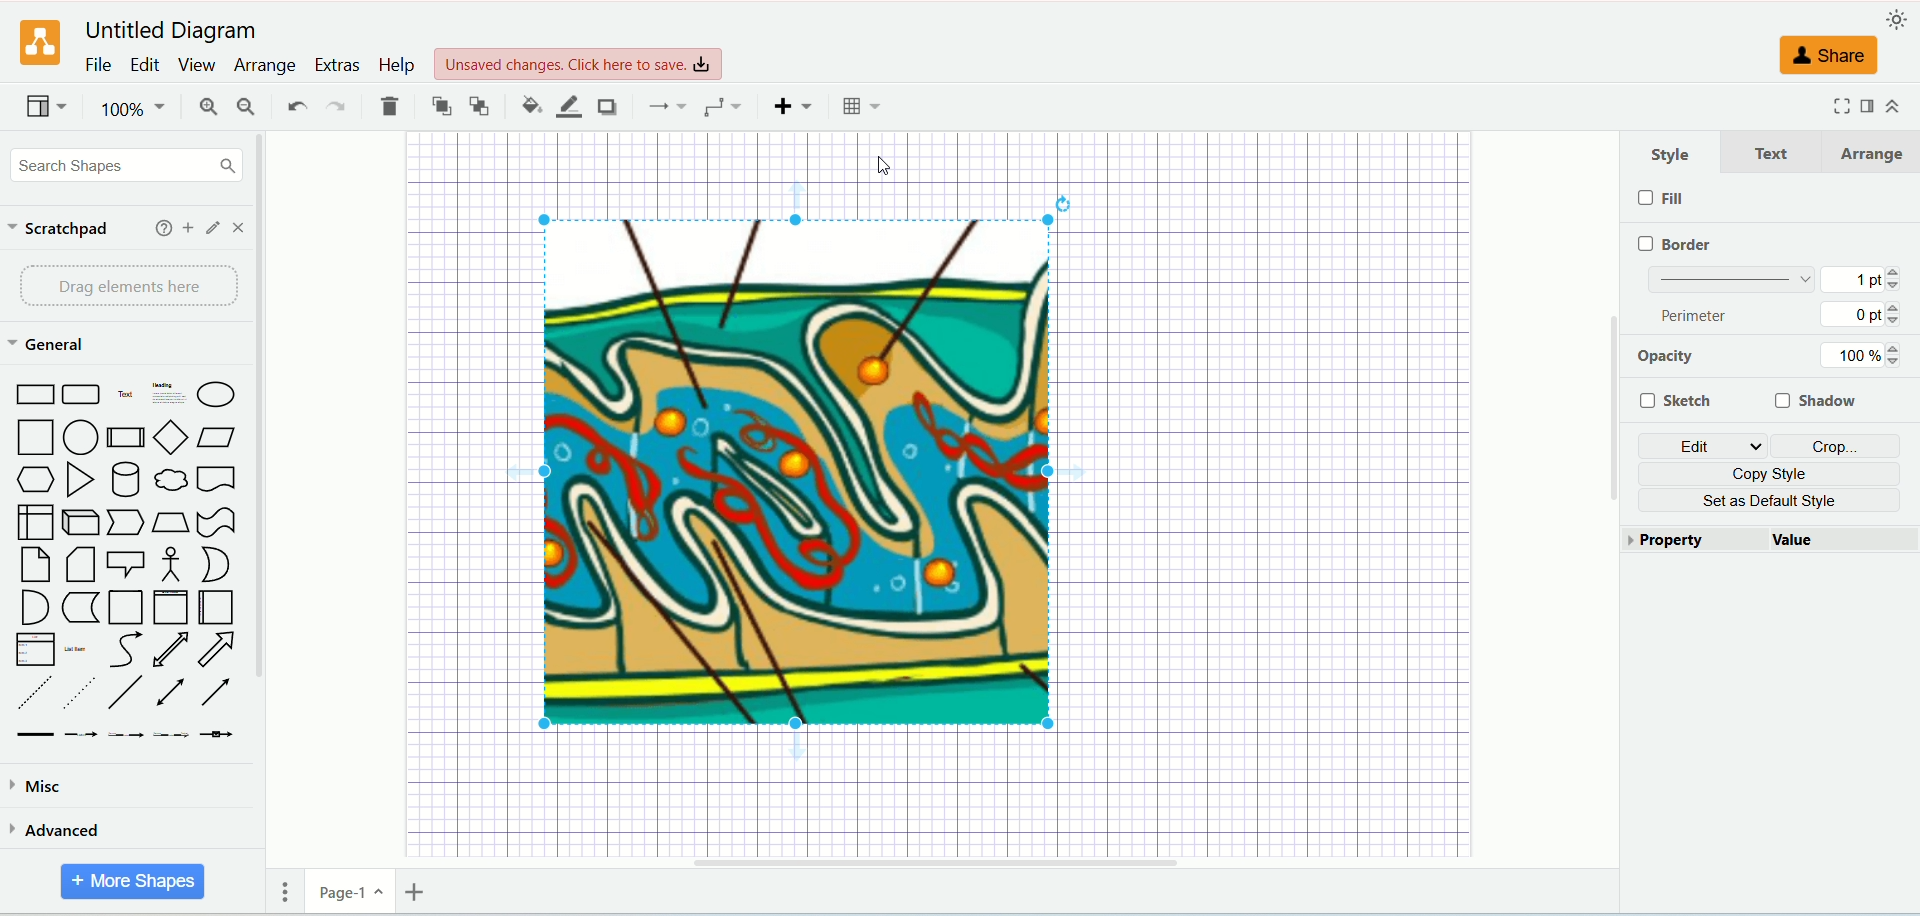  Describe the element at coordinates (134, 109) in the screenshot. I see `100%` at that location.